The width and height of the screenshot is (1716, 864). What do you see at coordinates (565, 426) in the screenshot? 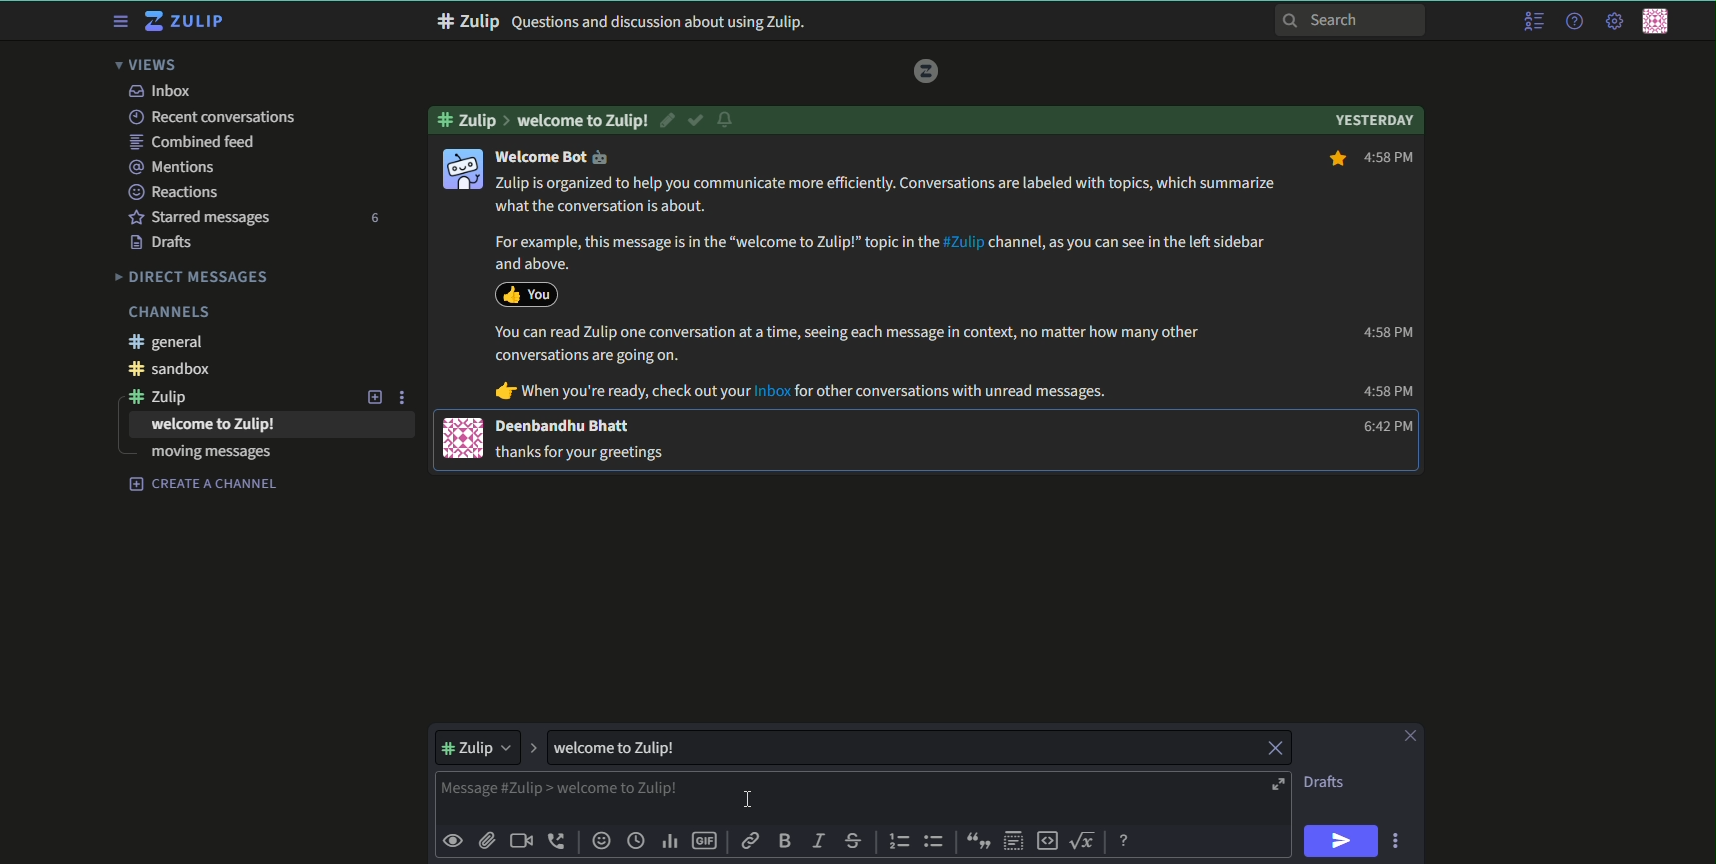
I see `Deenbandhu Bhatt` at bounding box center [565, 426].